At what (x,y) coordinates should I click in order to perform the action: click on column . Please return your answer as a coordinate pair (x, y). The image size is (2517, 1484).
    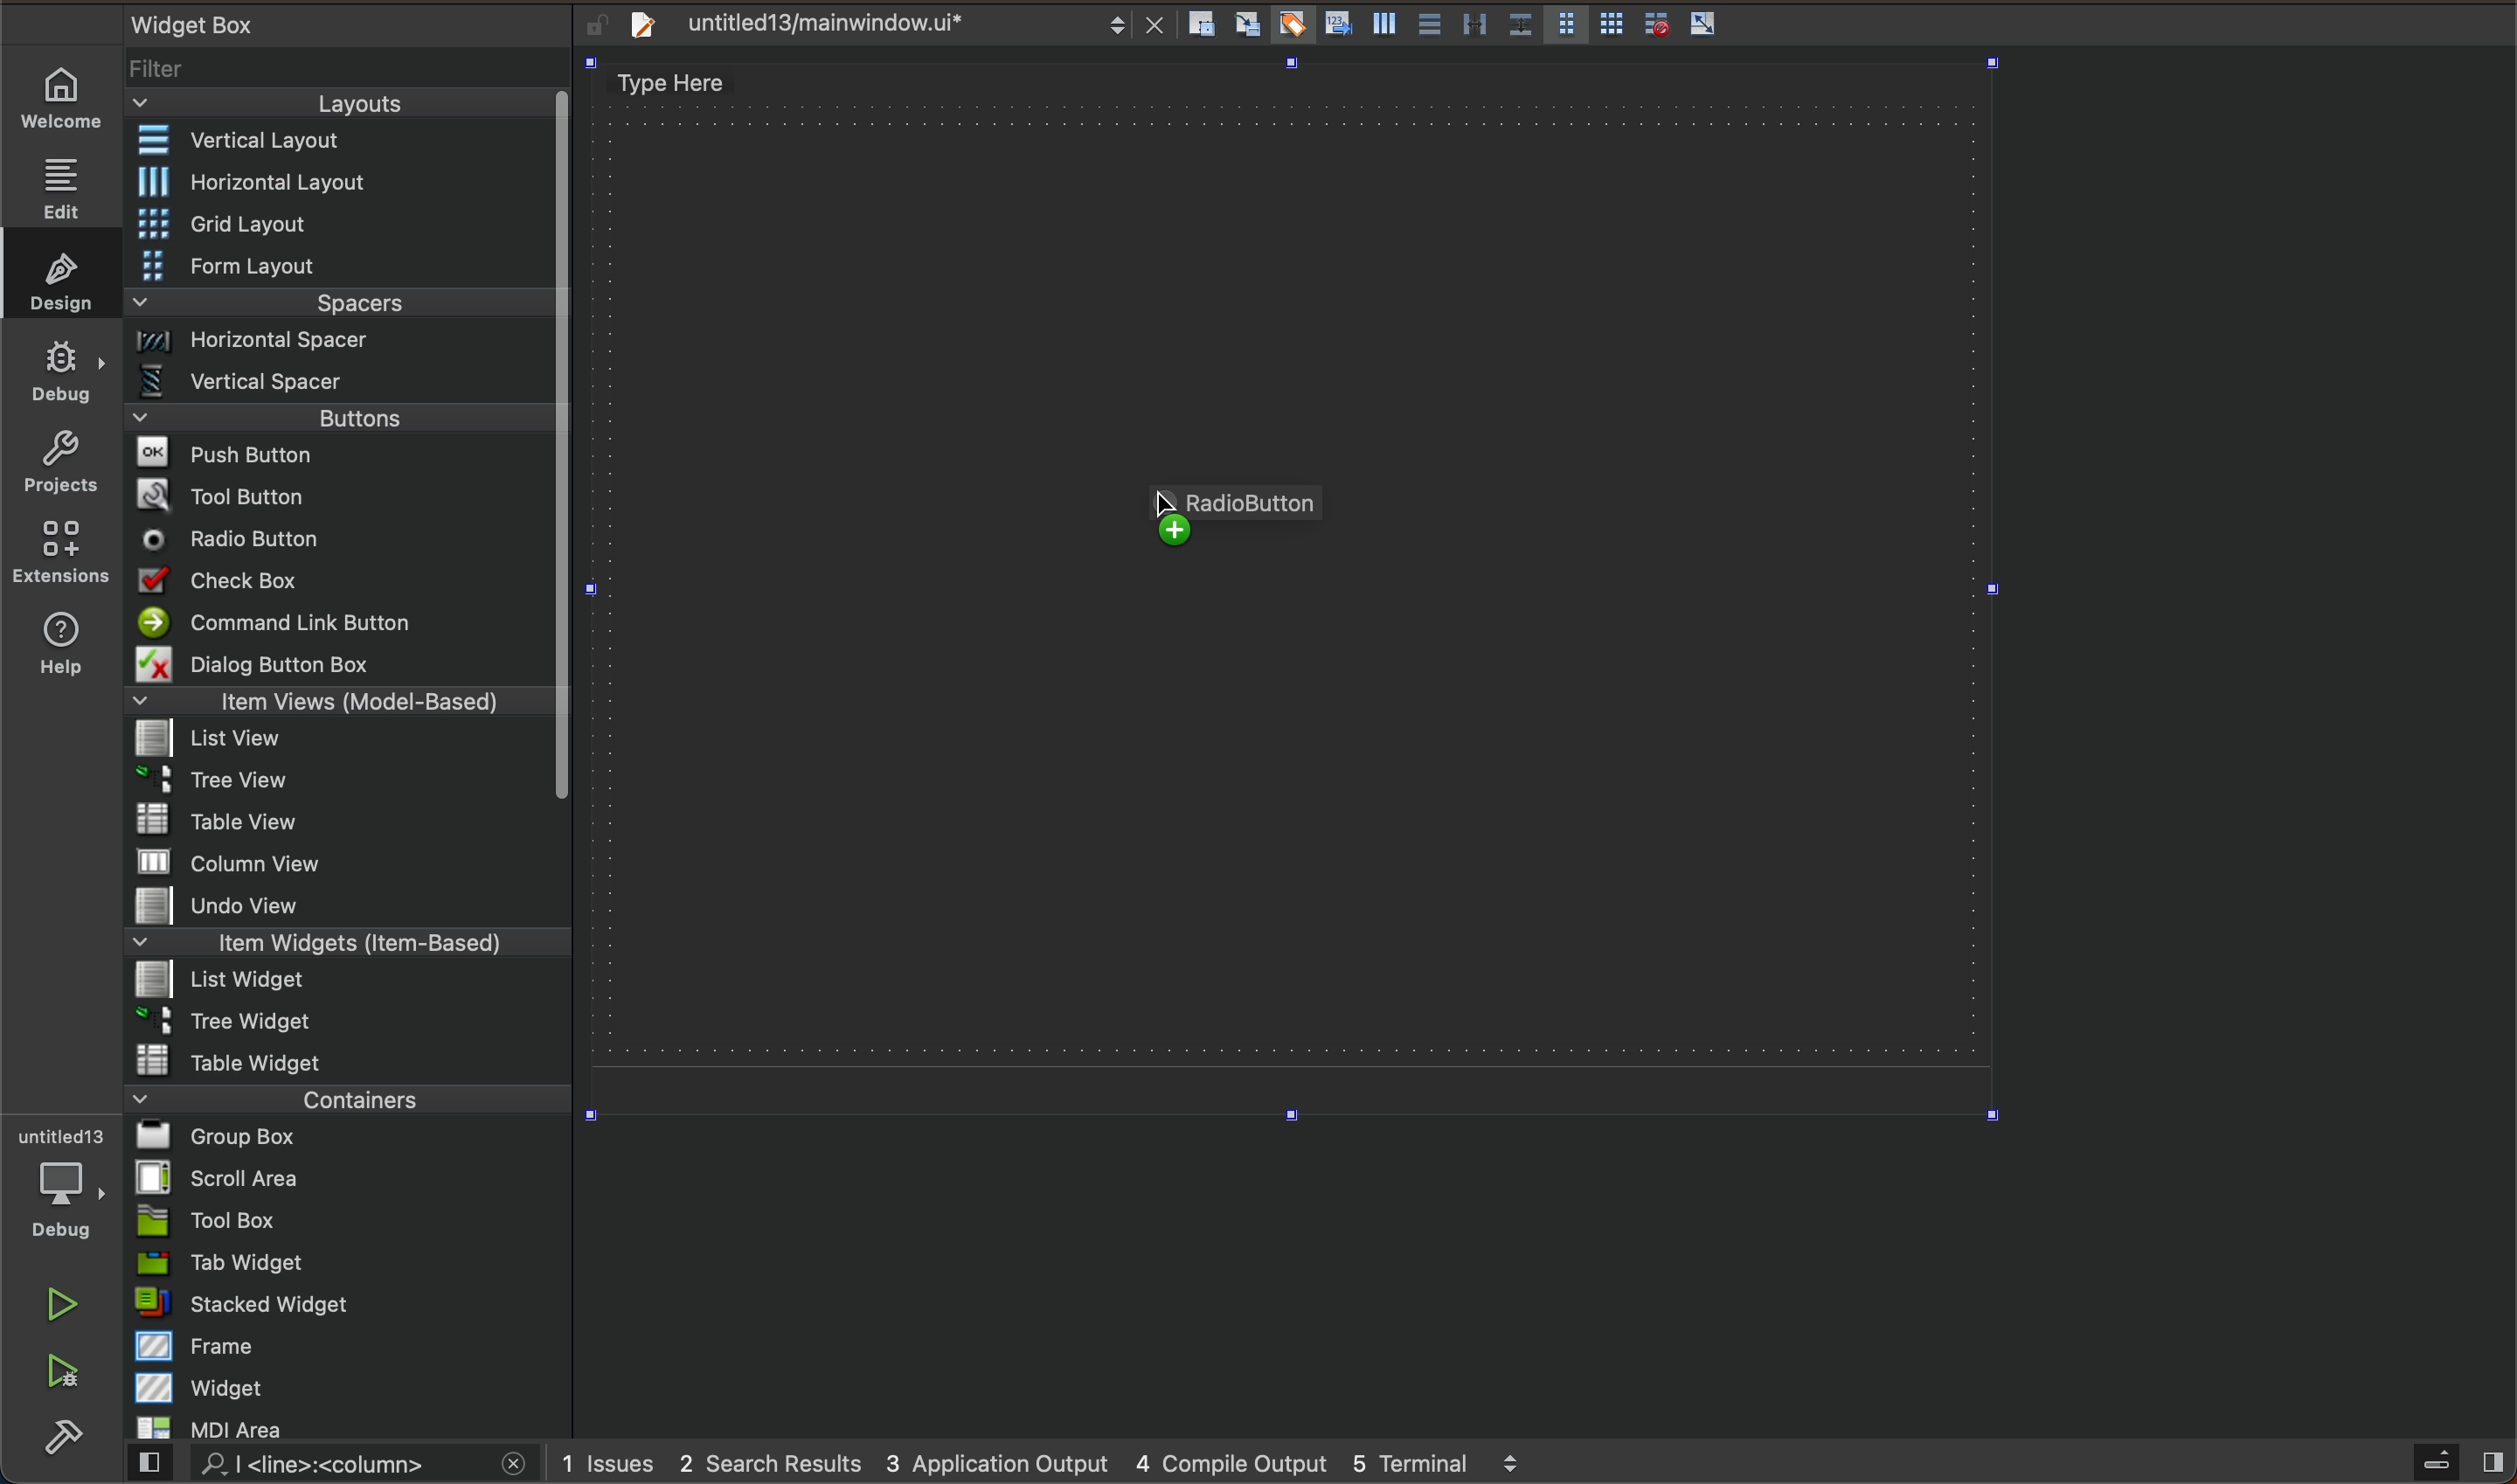
    Looking at the image, I should click on (350, 860).